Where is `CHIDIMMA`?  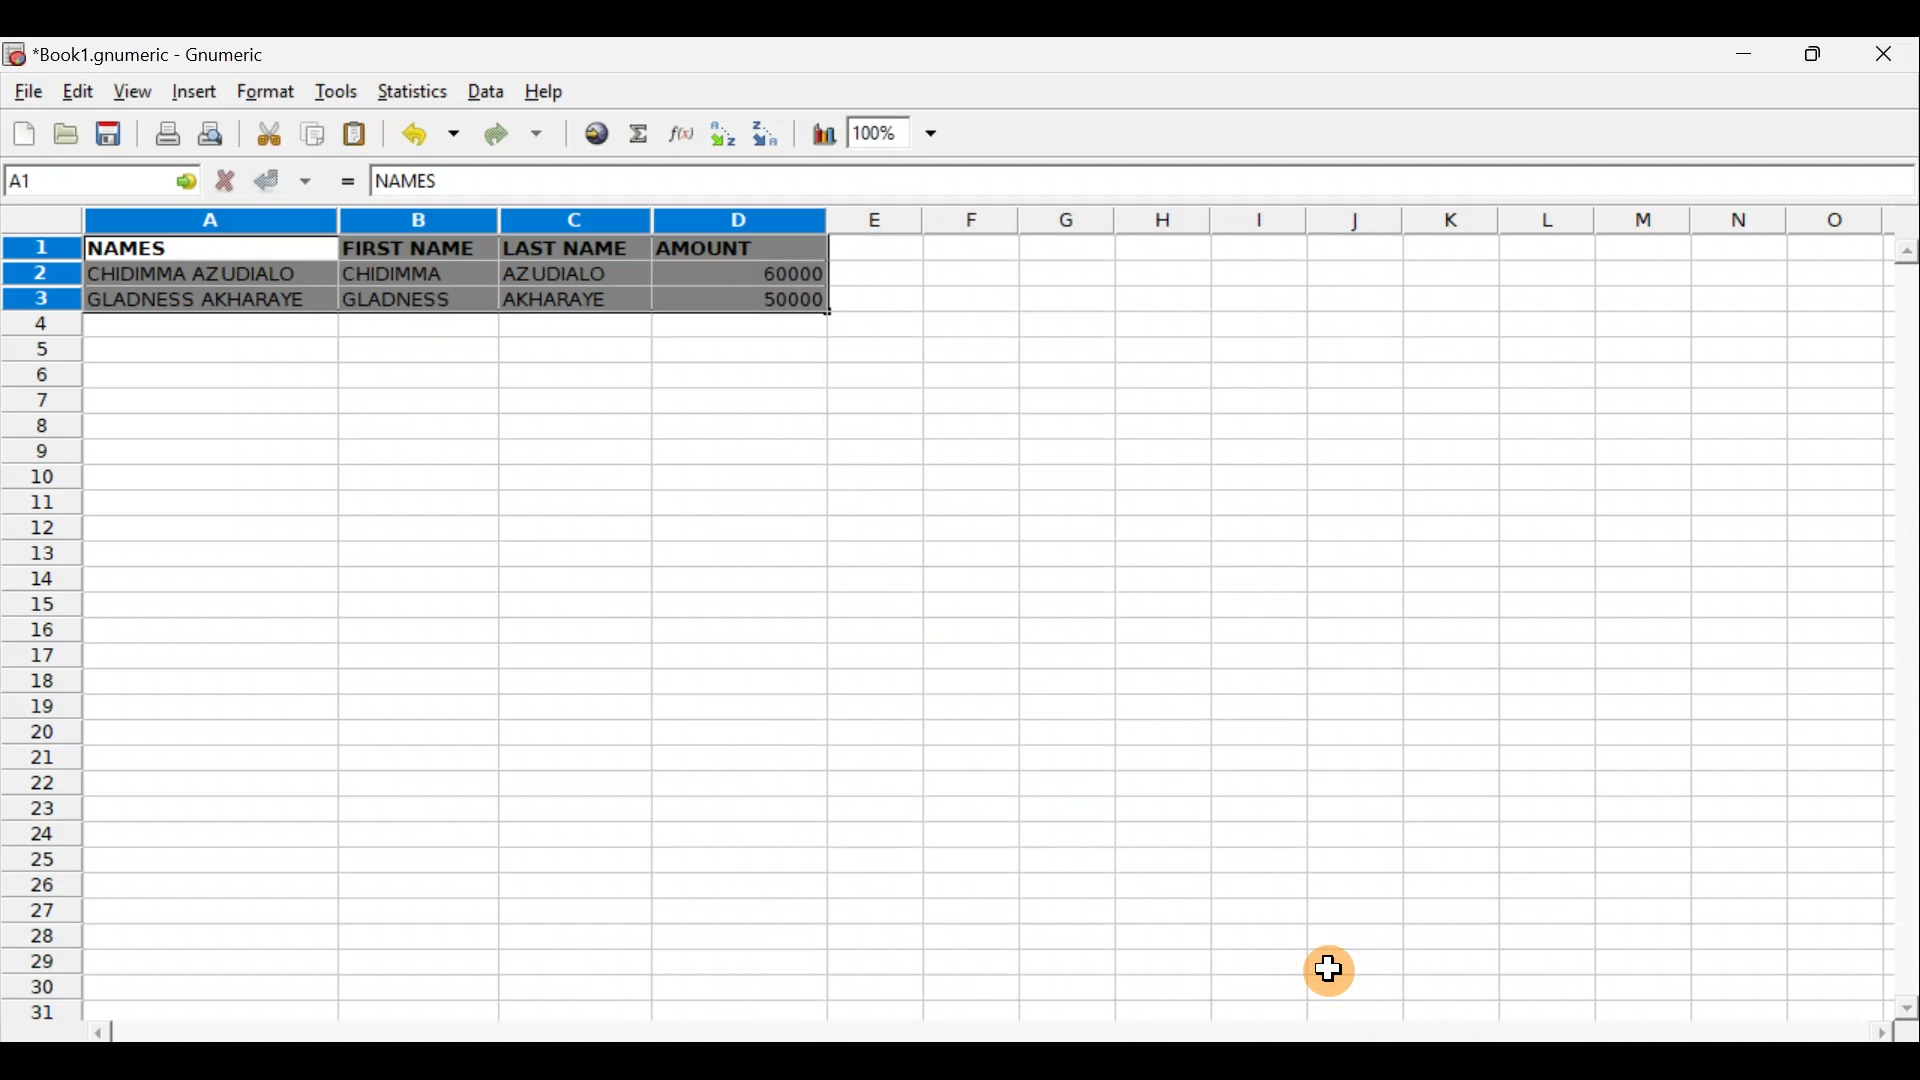 CHIDIMMA is located at coordinates (413, 299).